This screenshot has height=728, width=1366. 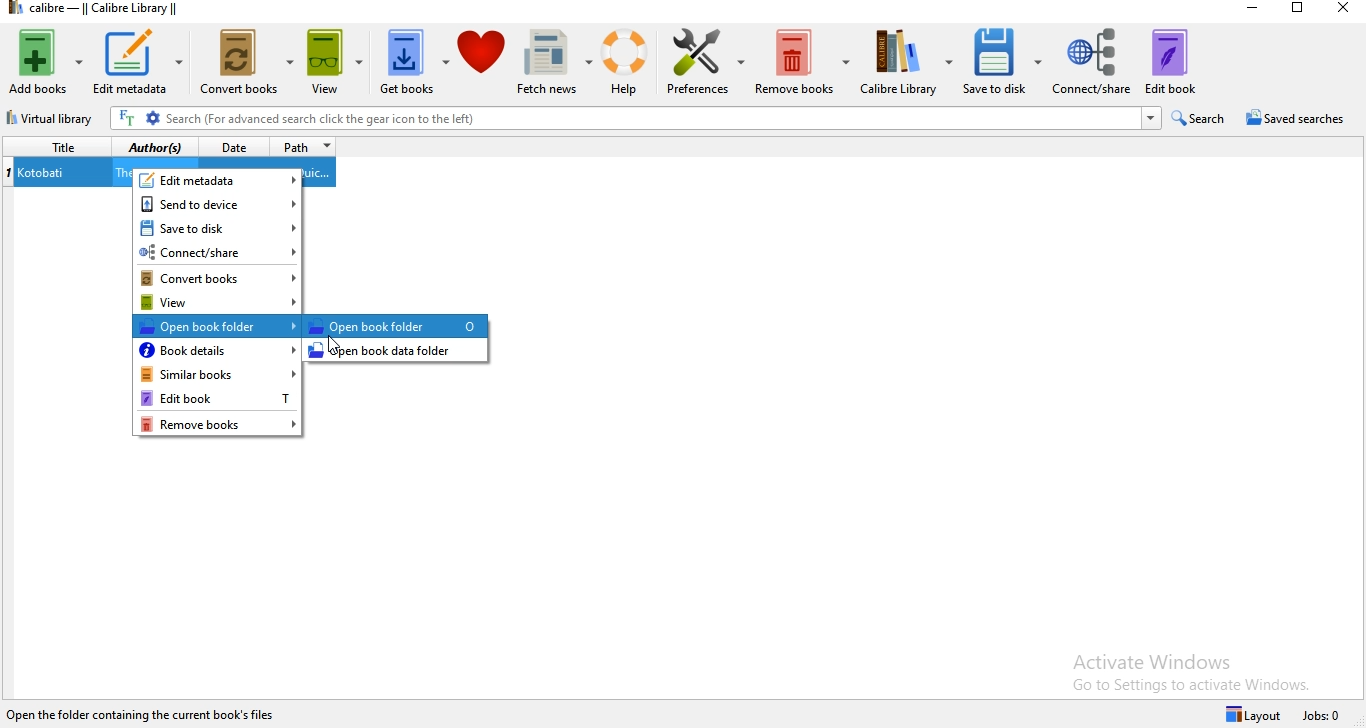 I want to click on add books, so click(x=46, y=61).